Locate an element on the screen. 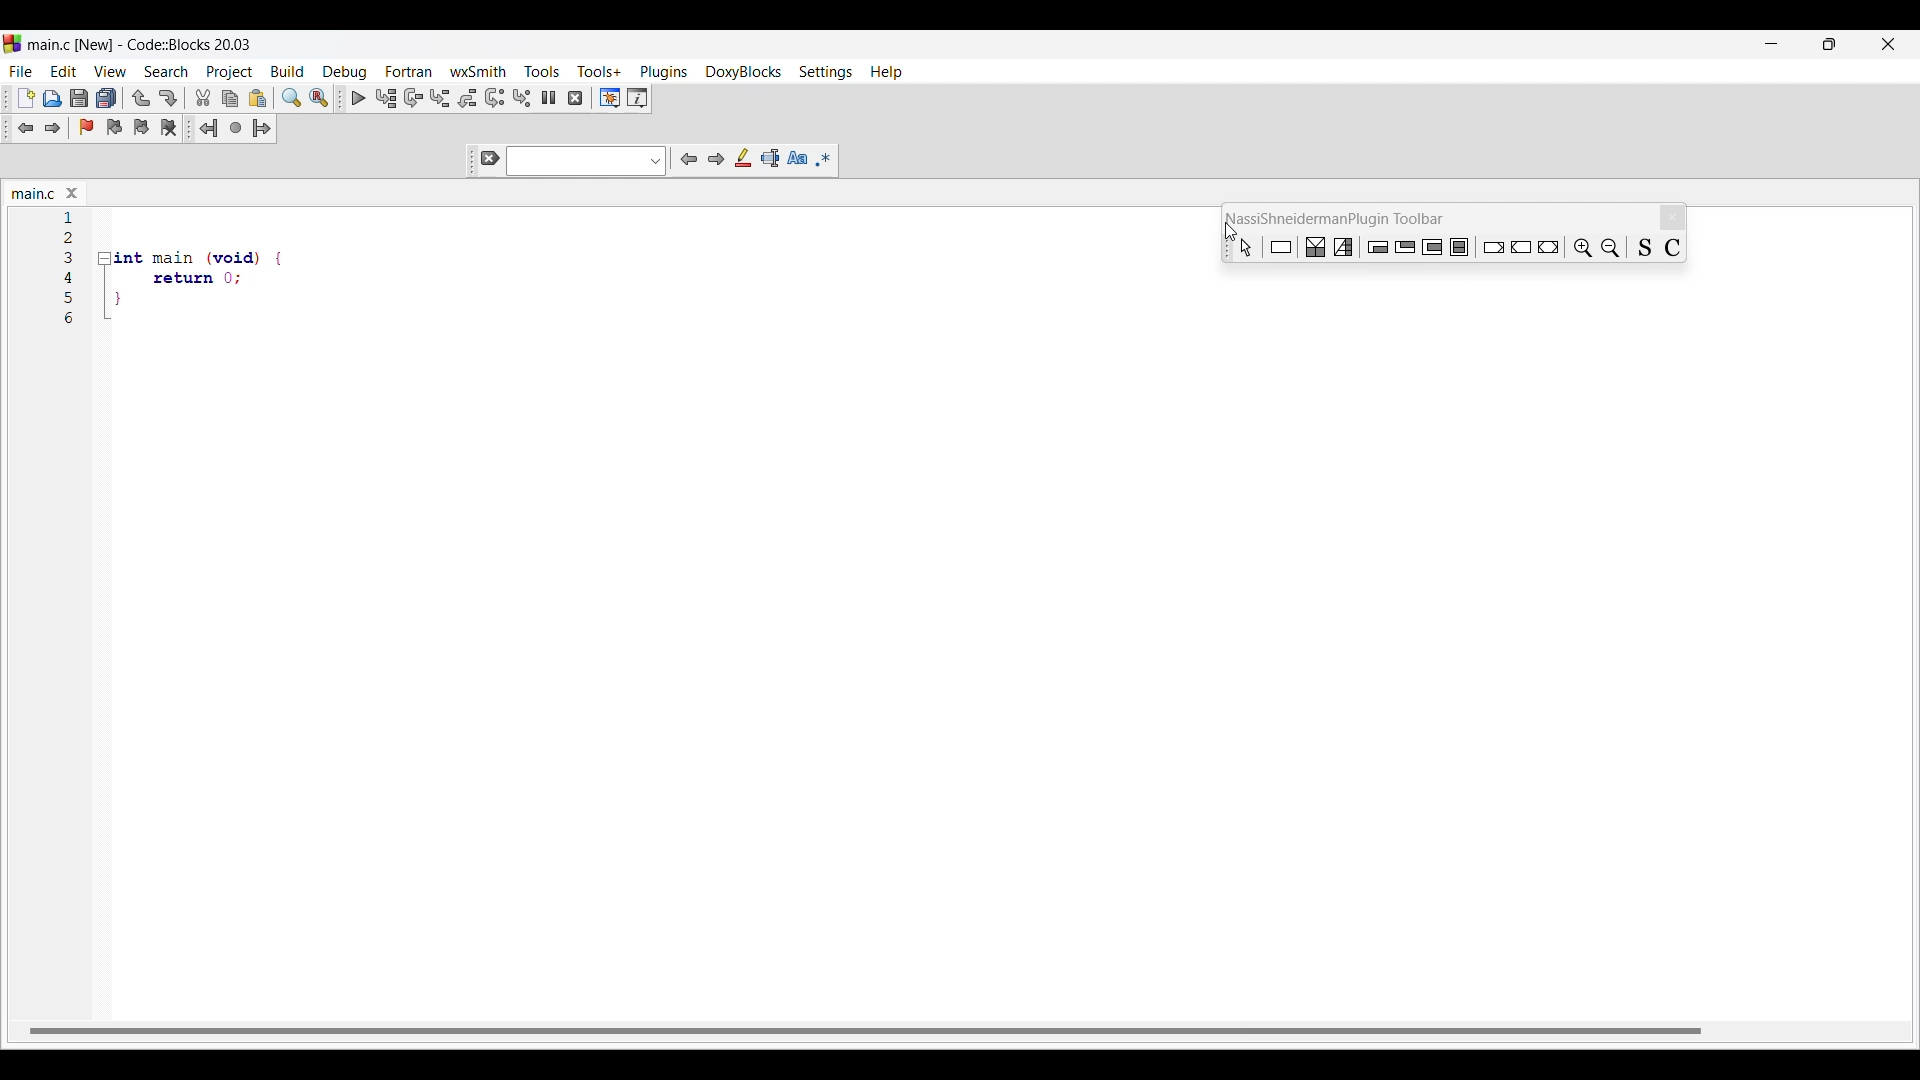 The image size is (1920, 1080). Close toolbar is located at coordinates (1673, 218).